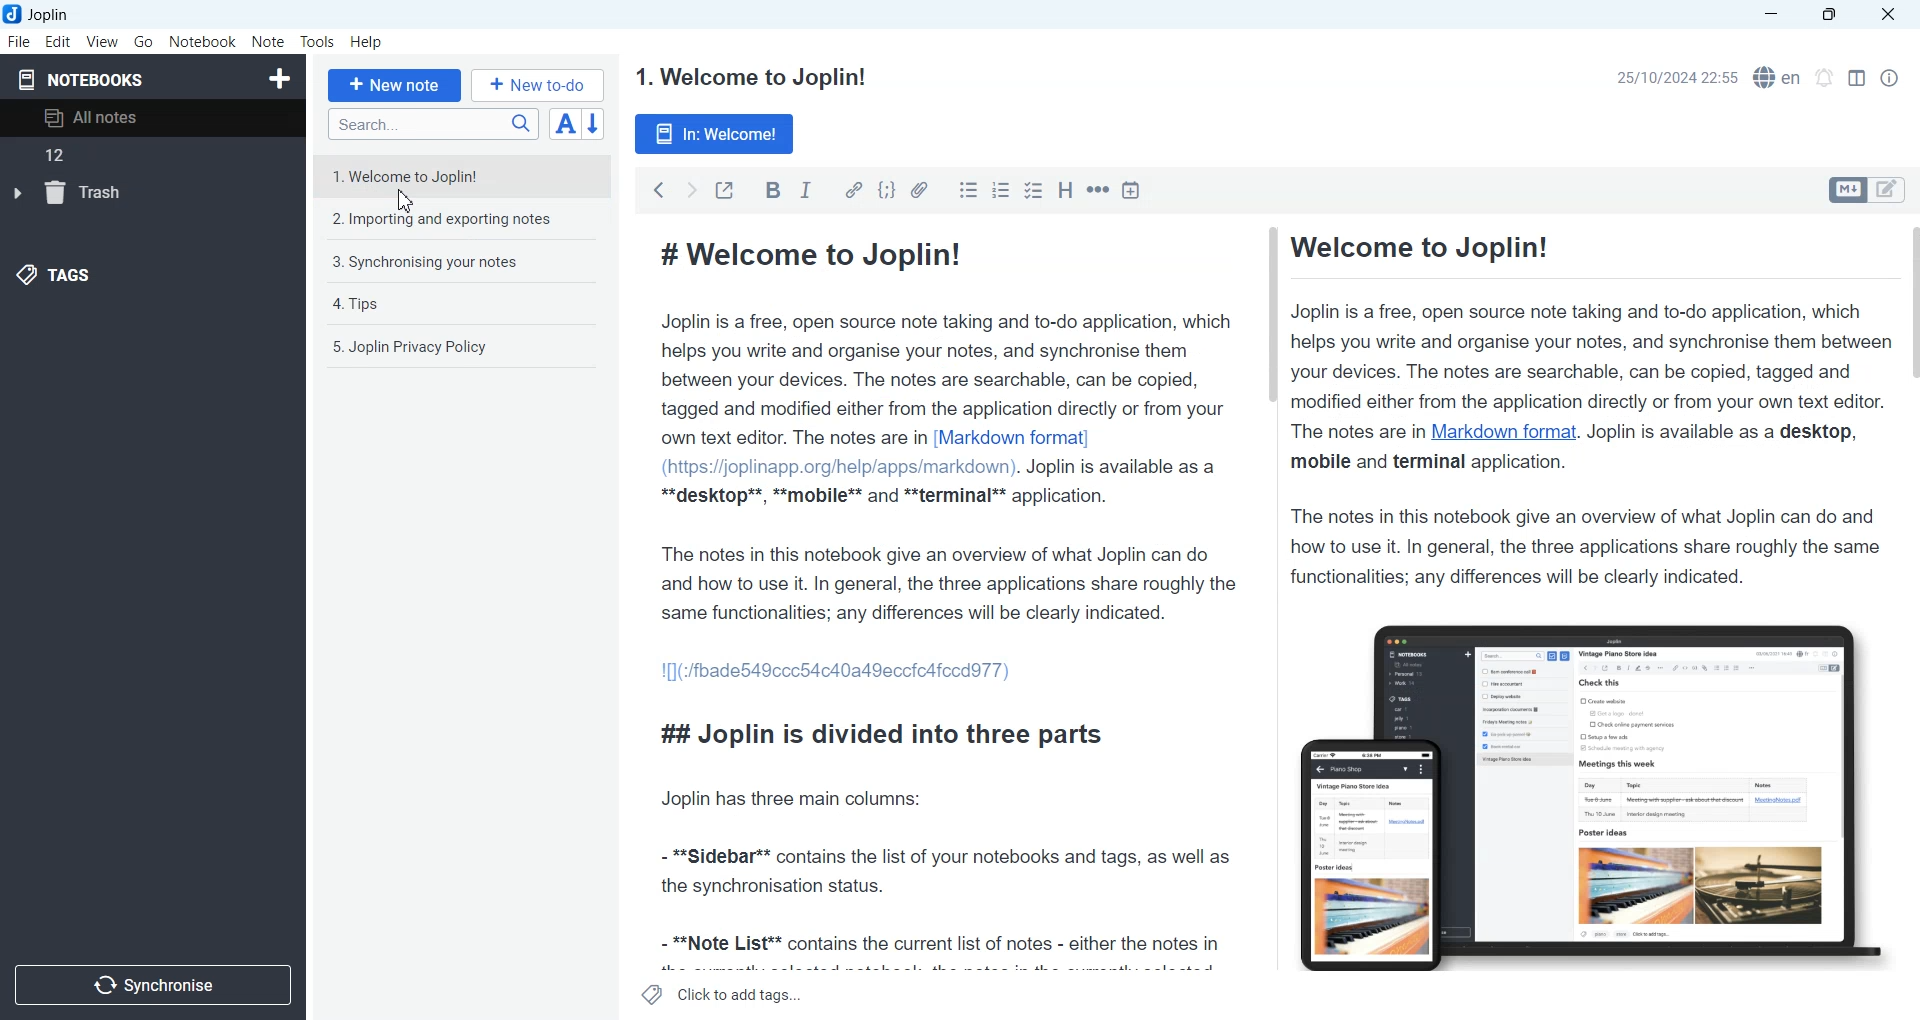 Image resolution: width=1920 pixels, height=1020 pixels. I want to click on Hyperlink, so click(853, 190).